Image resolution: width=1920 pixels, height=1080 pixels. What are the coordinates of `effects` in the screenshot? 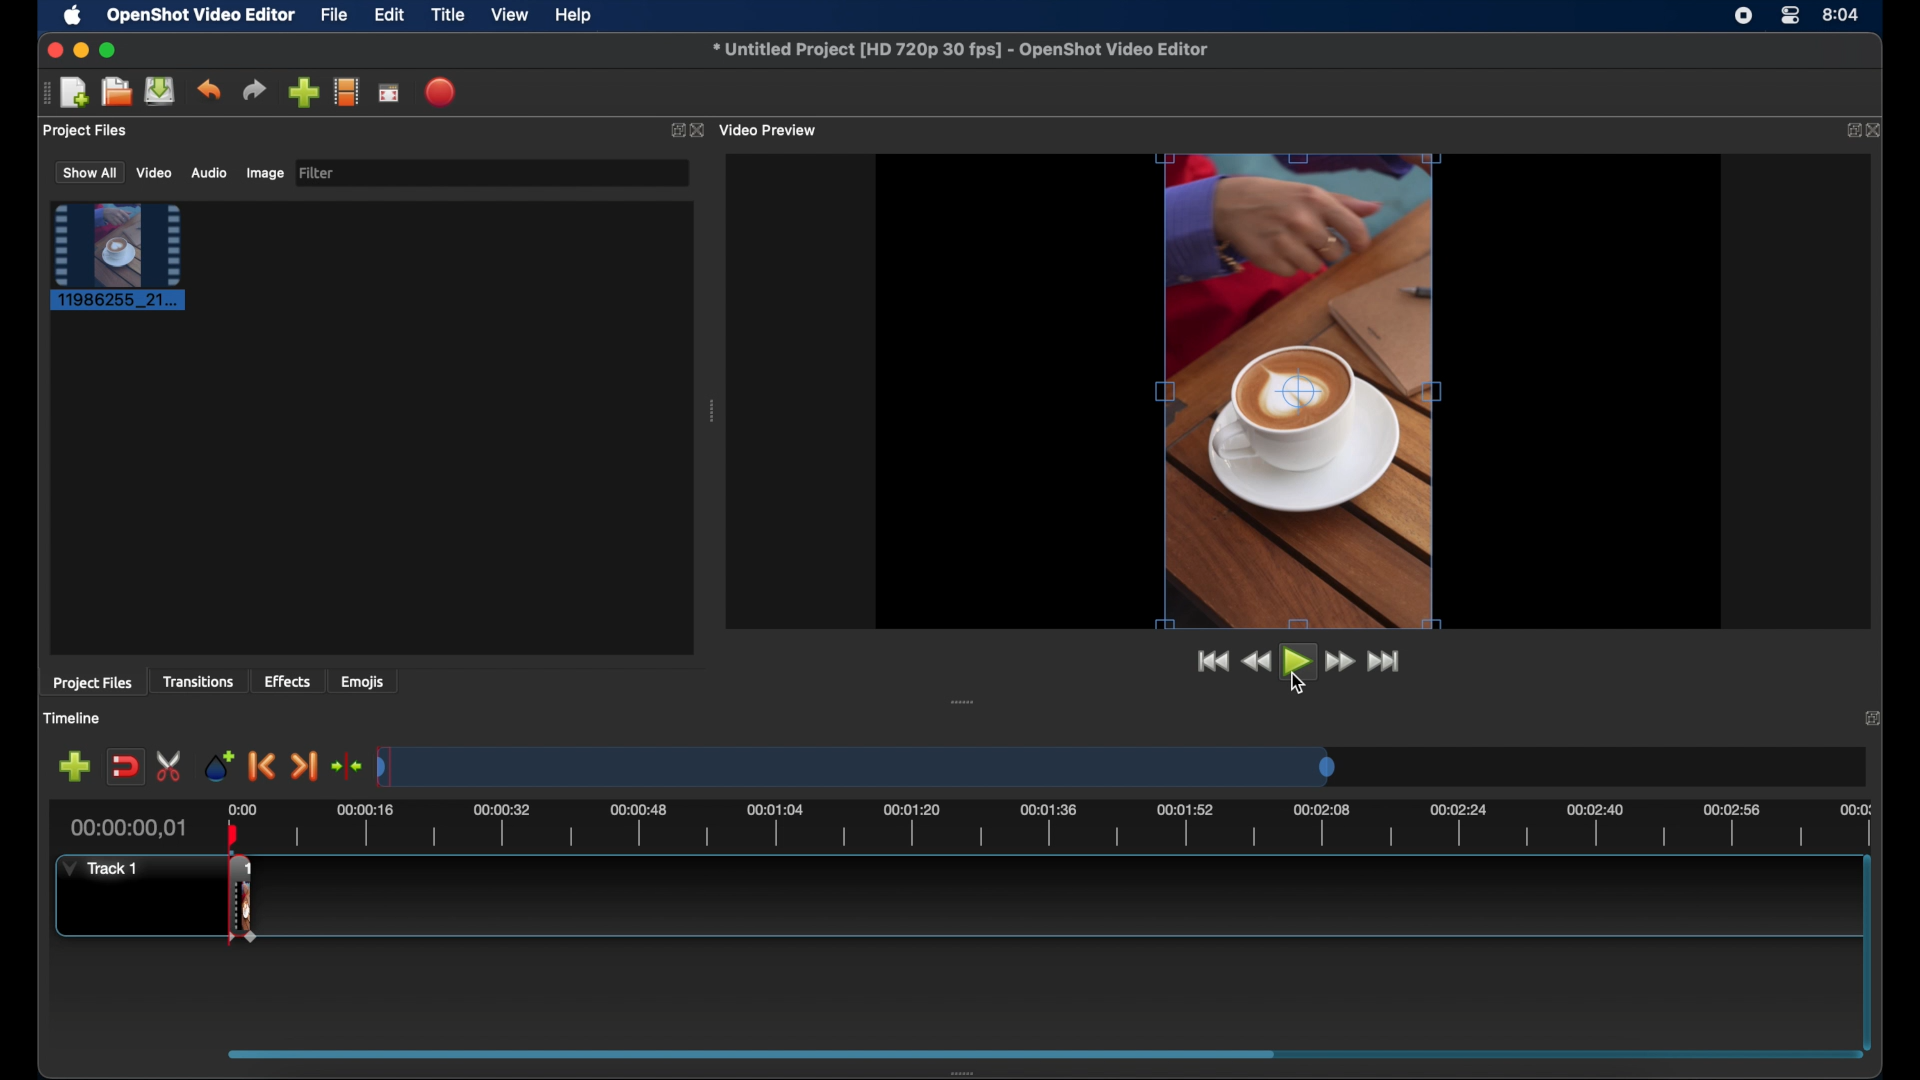 It's located at (288, 680).